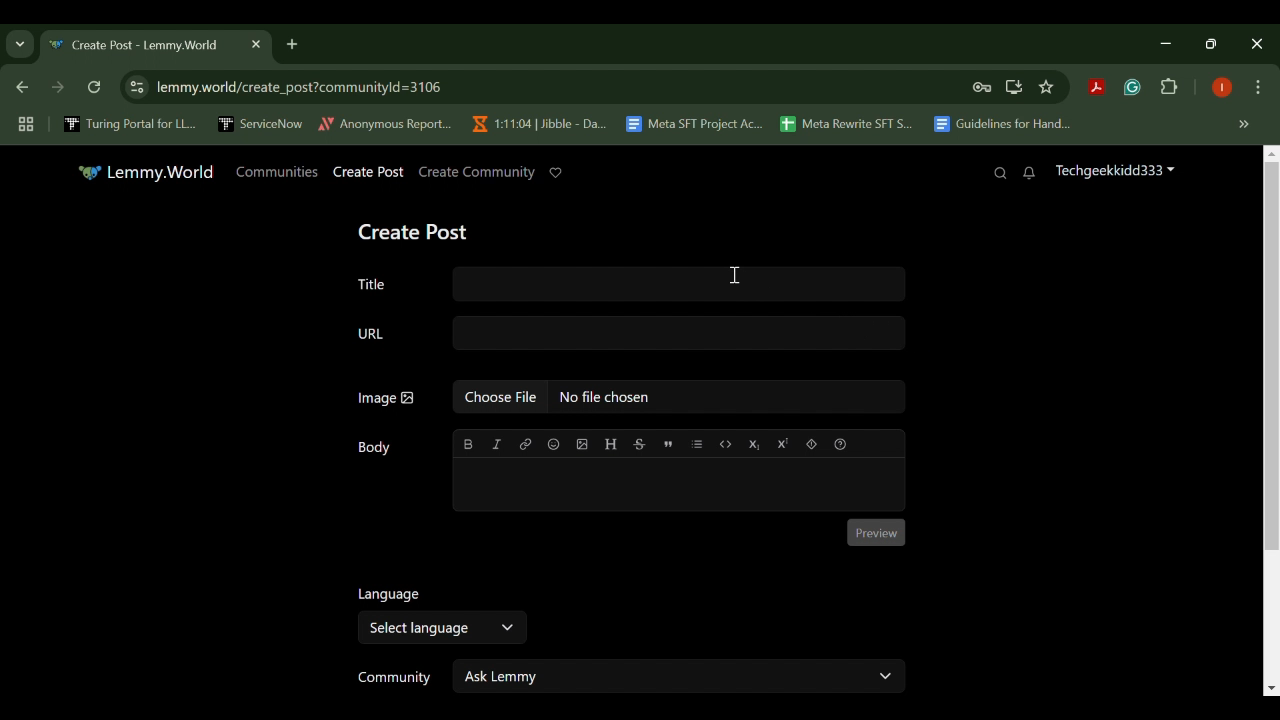 This screenshot has height=720, width=1280. What do you see at coordinates (610, 444) in the screenshot?
I see `header` at bounding box center [610, 444].